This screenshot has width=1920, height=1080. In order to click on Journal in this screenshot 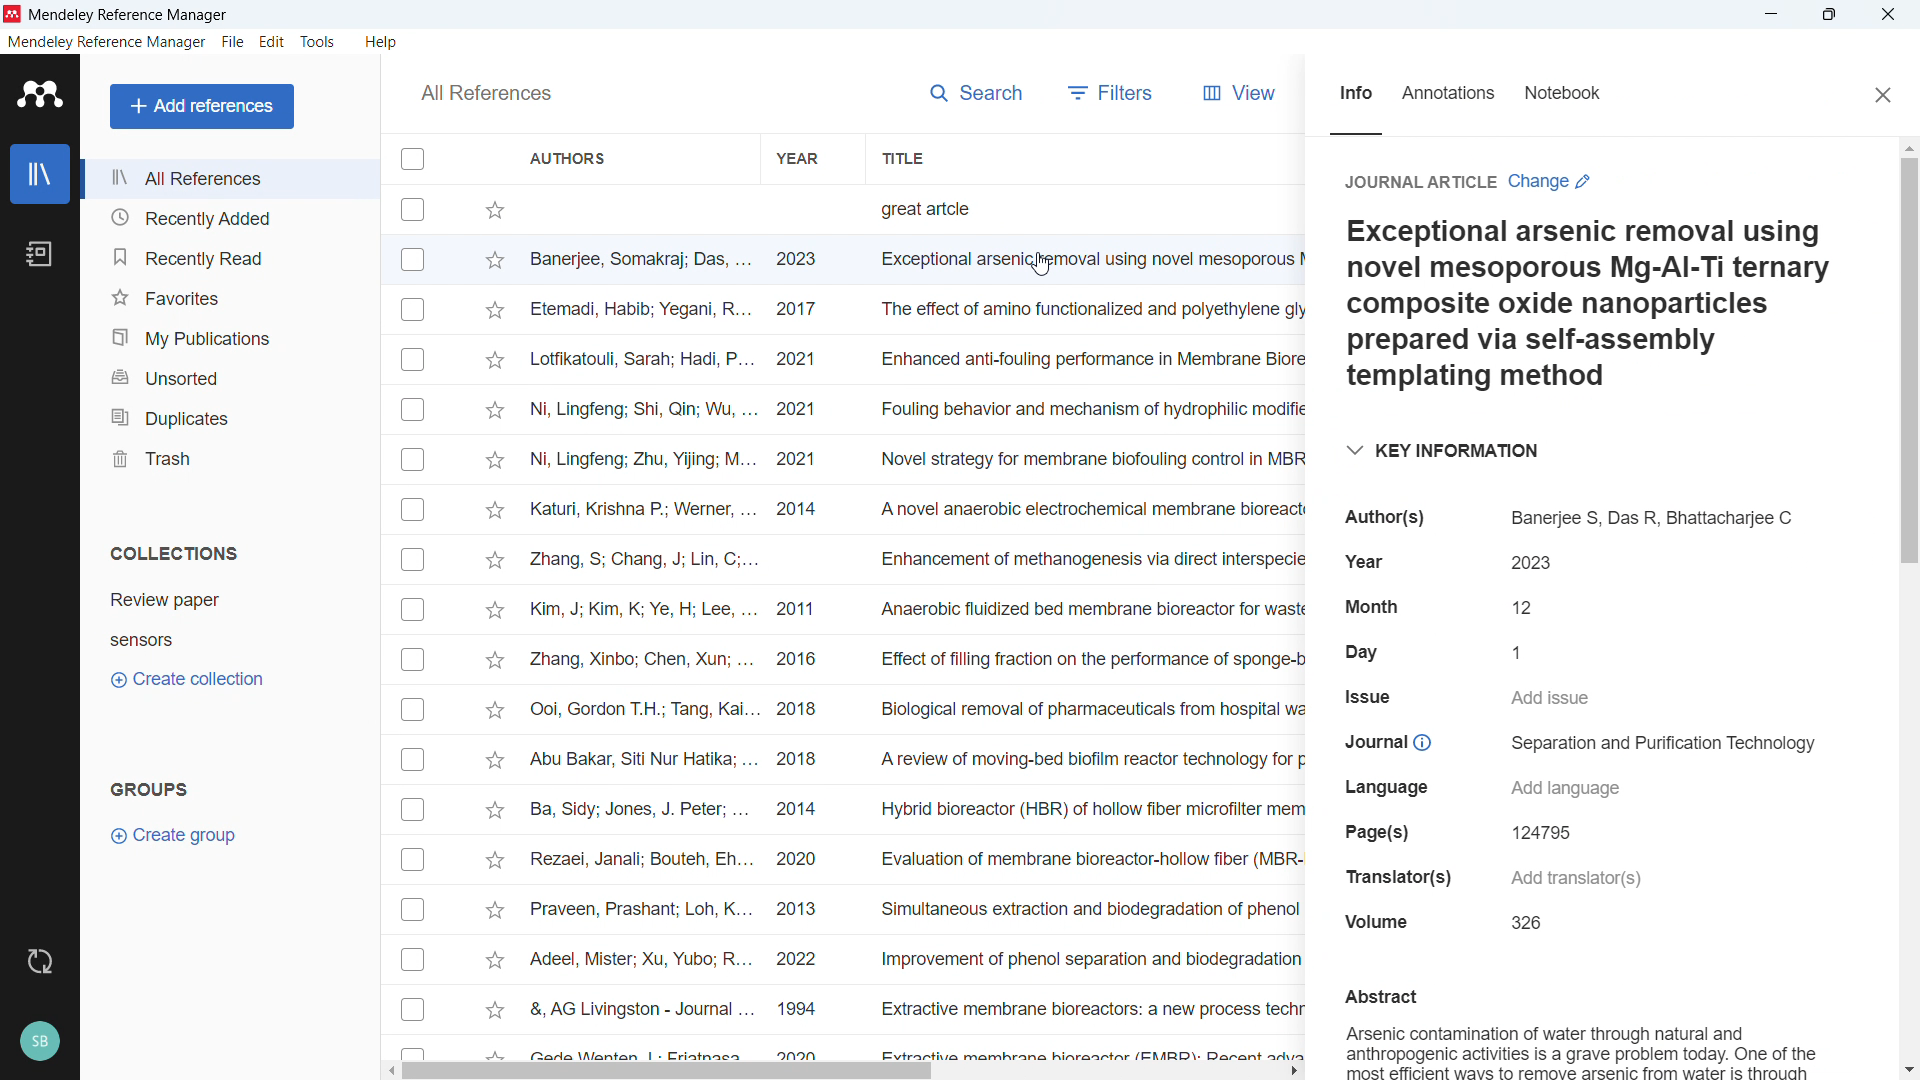, I will do `click(1374, 742)`.